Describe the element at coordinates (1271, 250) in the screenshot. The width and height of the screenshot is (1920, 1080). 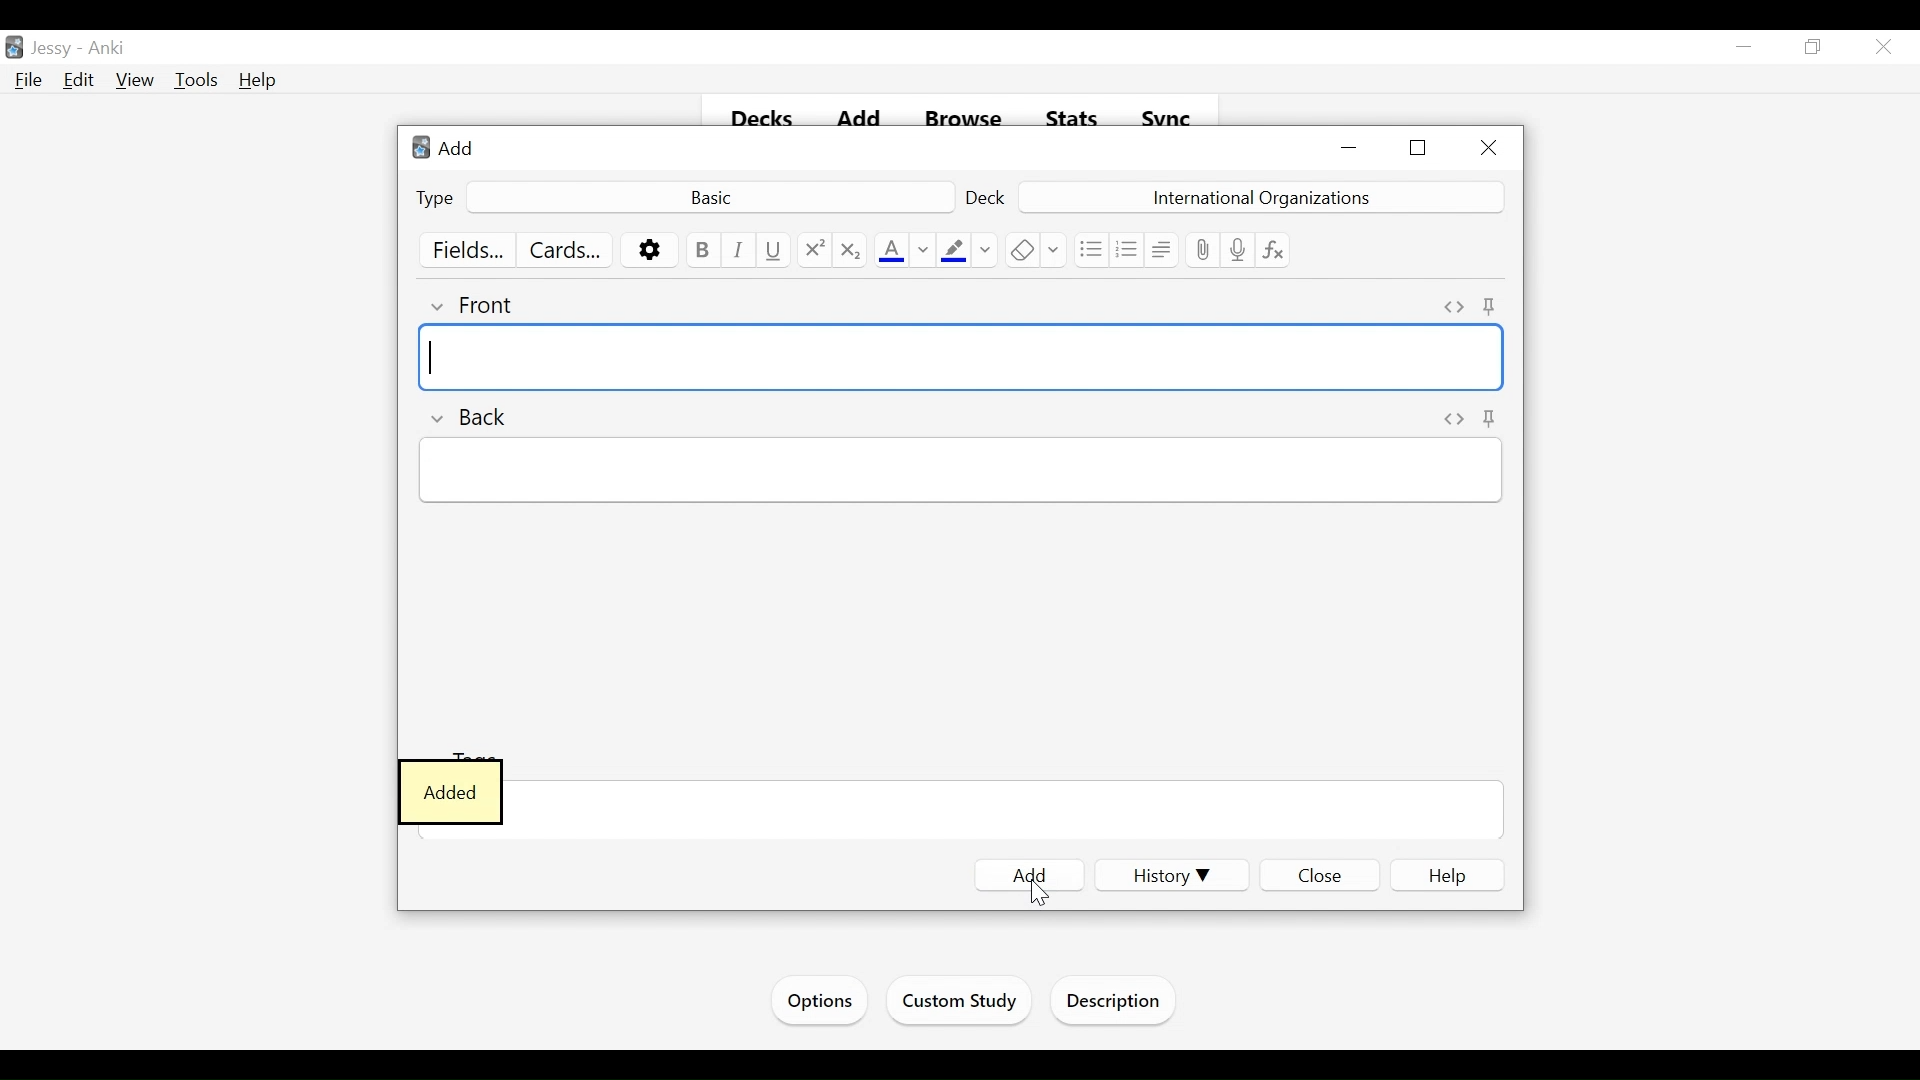
I see `Equations` at that location.